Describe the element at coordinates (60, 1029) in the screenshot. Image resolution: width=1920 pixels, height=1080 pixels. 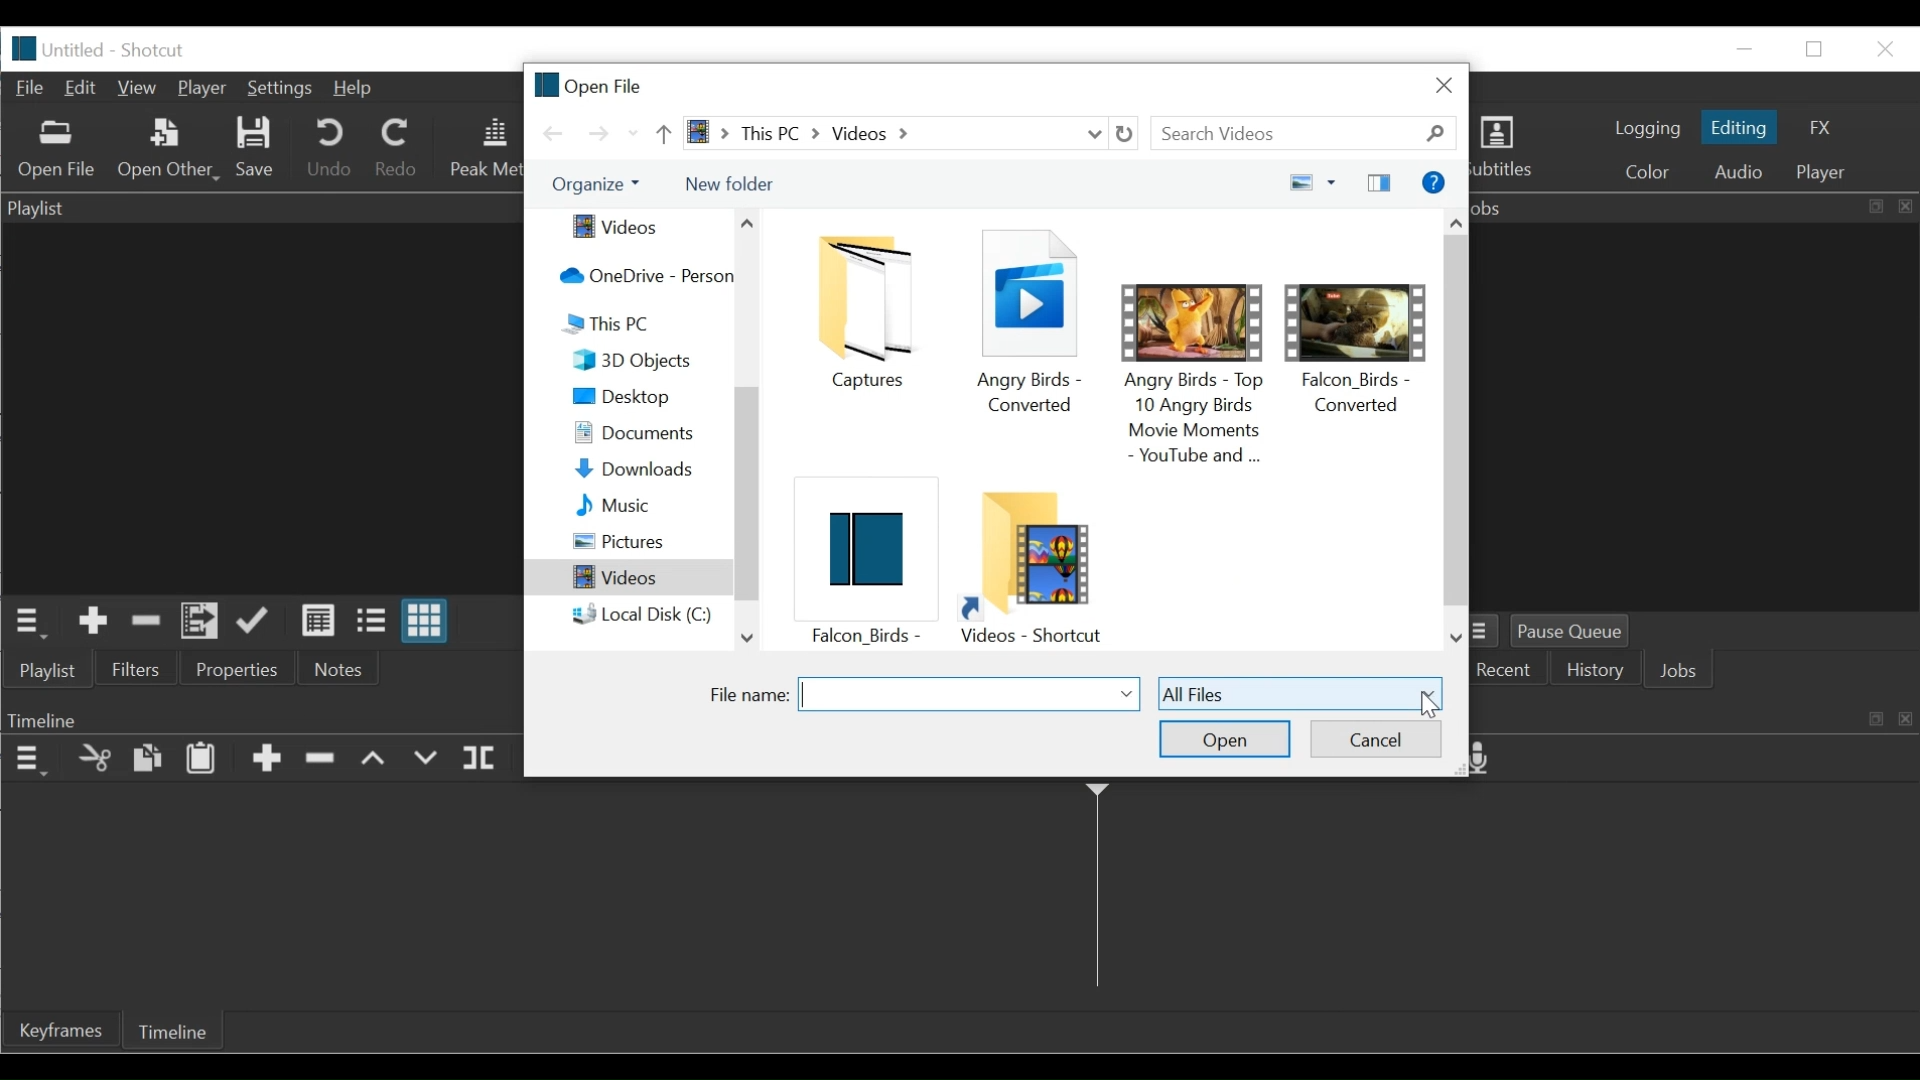
I see `Keyframe ` at that location.